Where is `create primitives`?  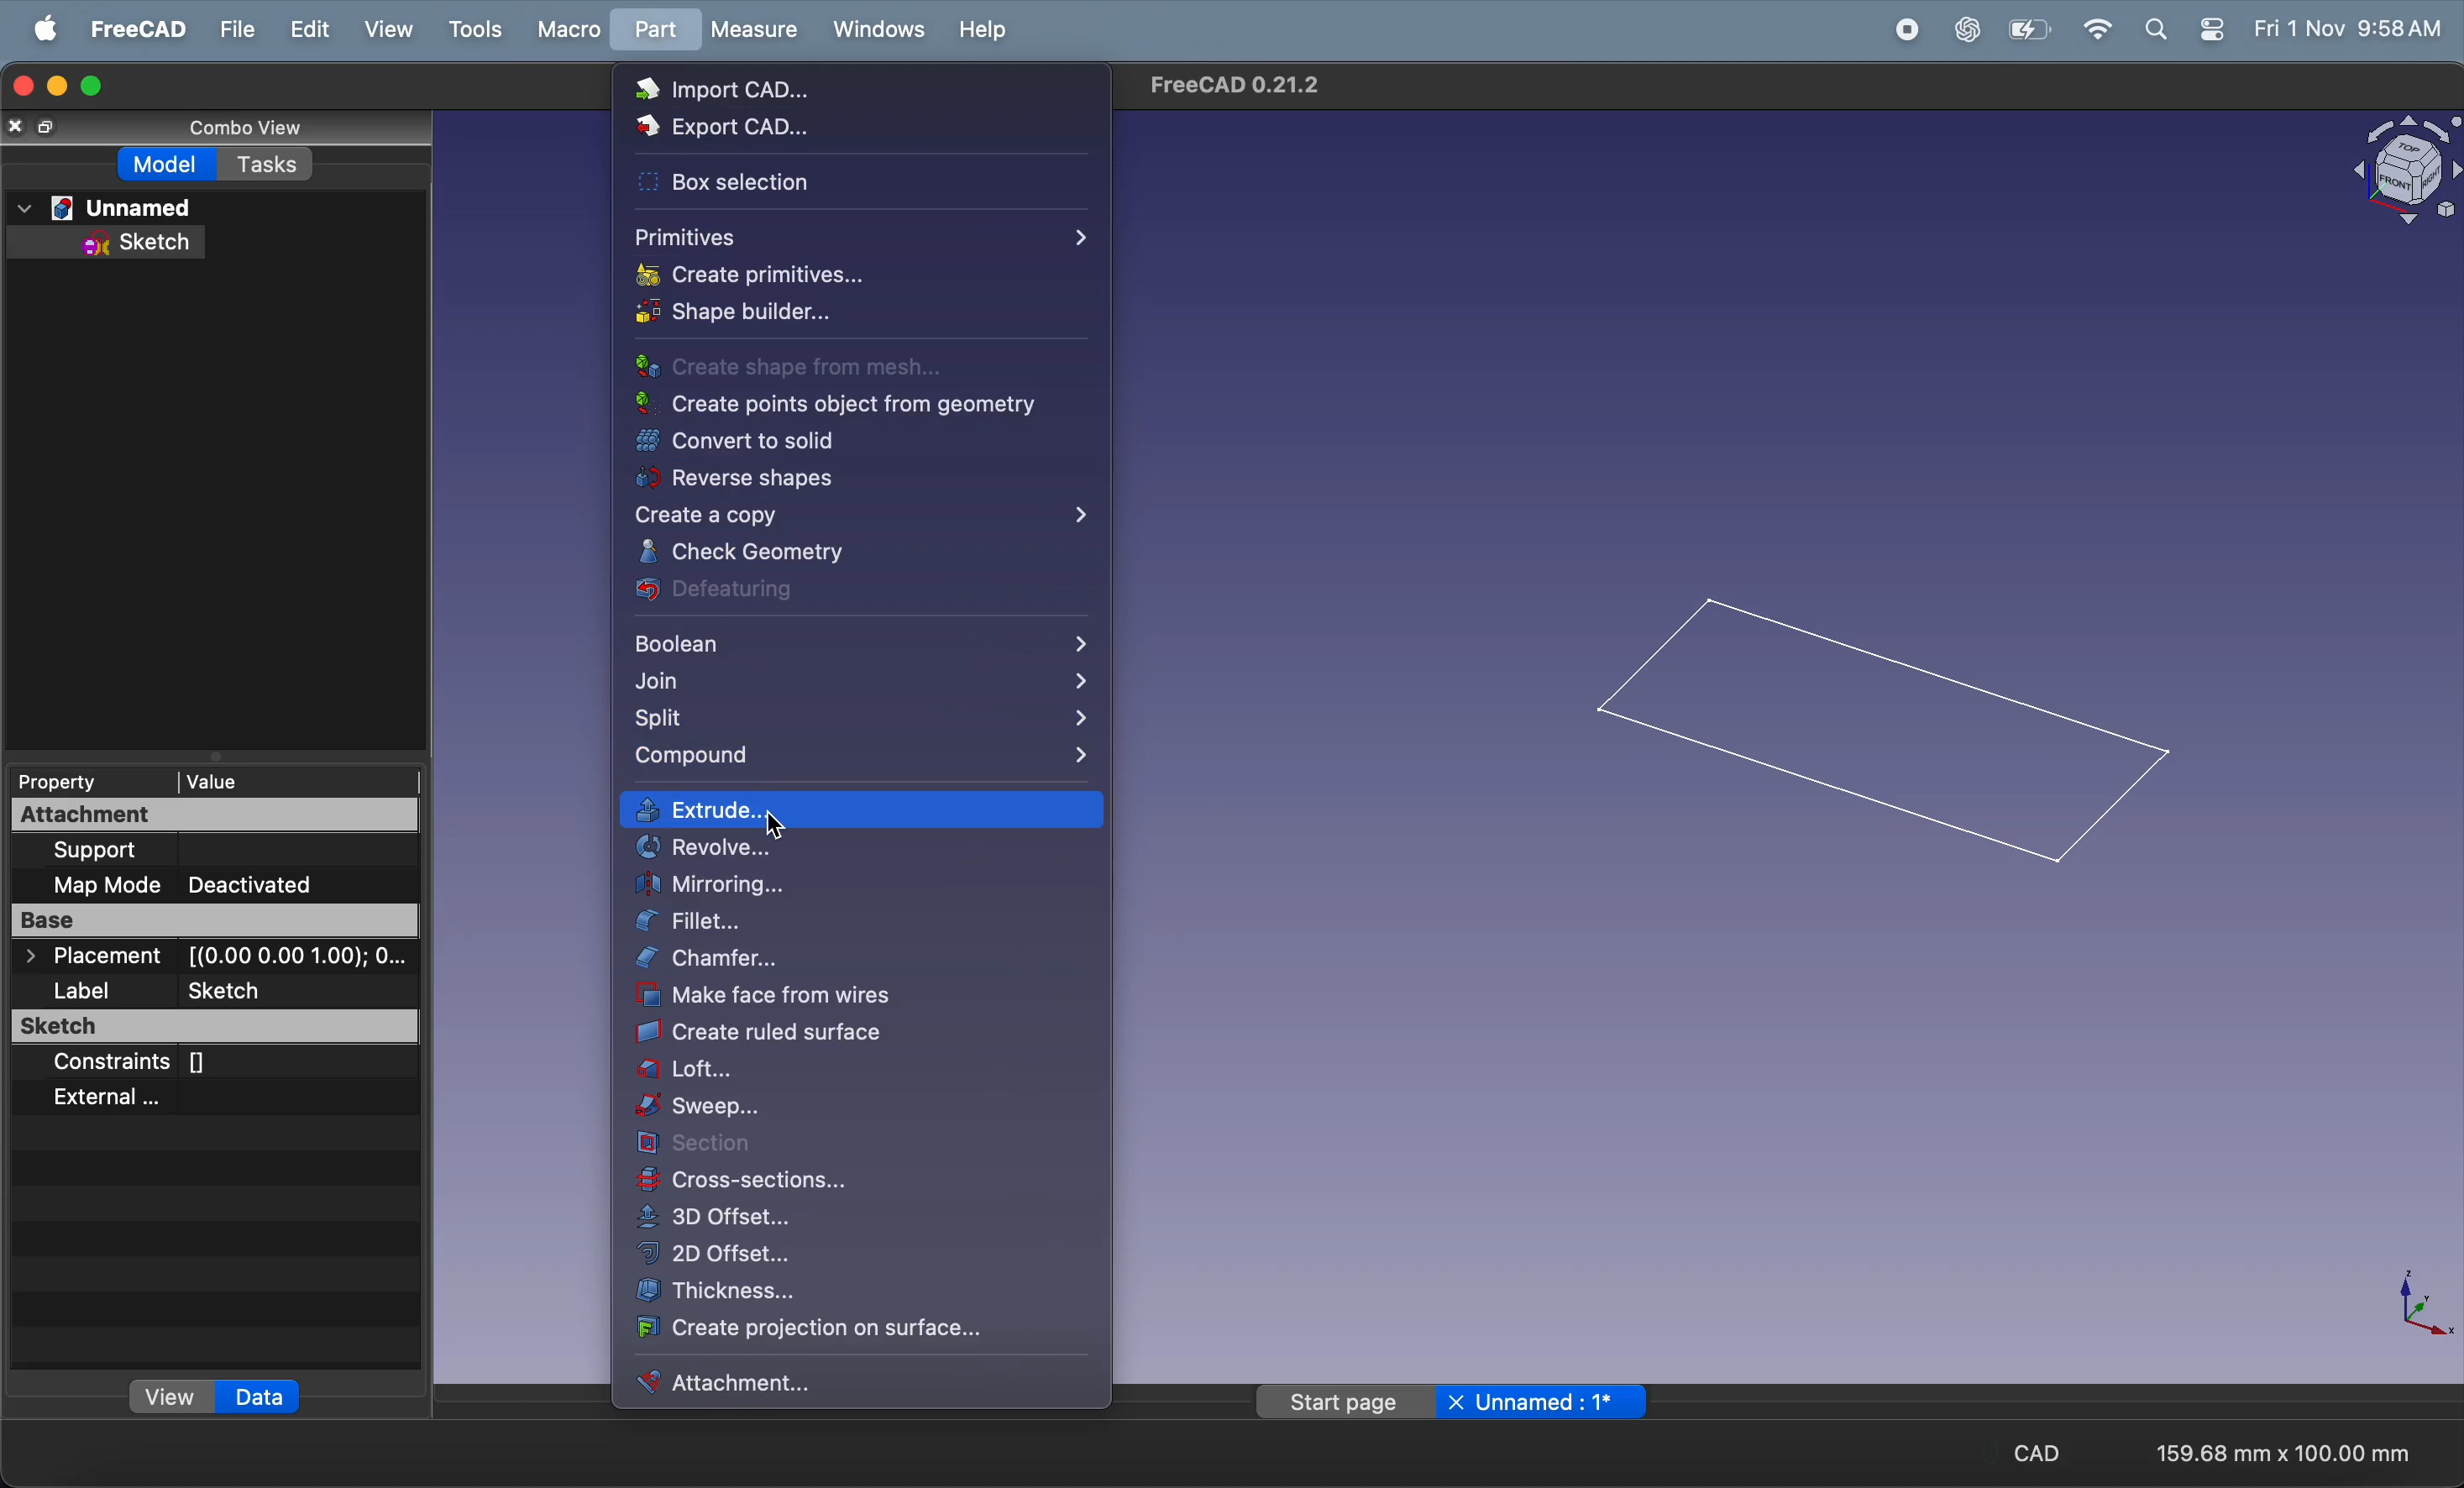 create primitives is located at coordinates (811, 276).